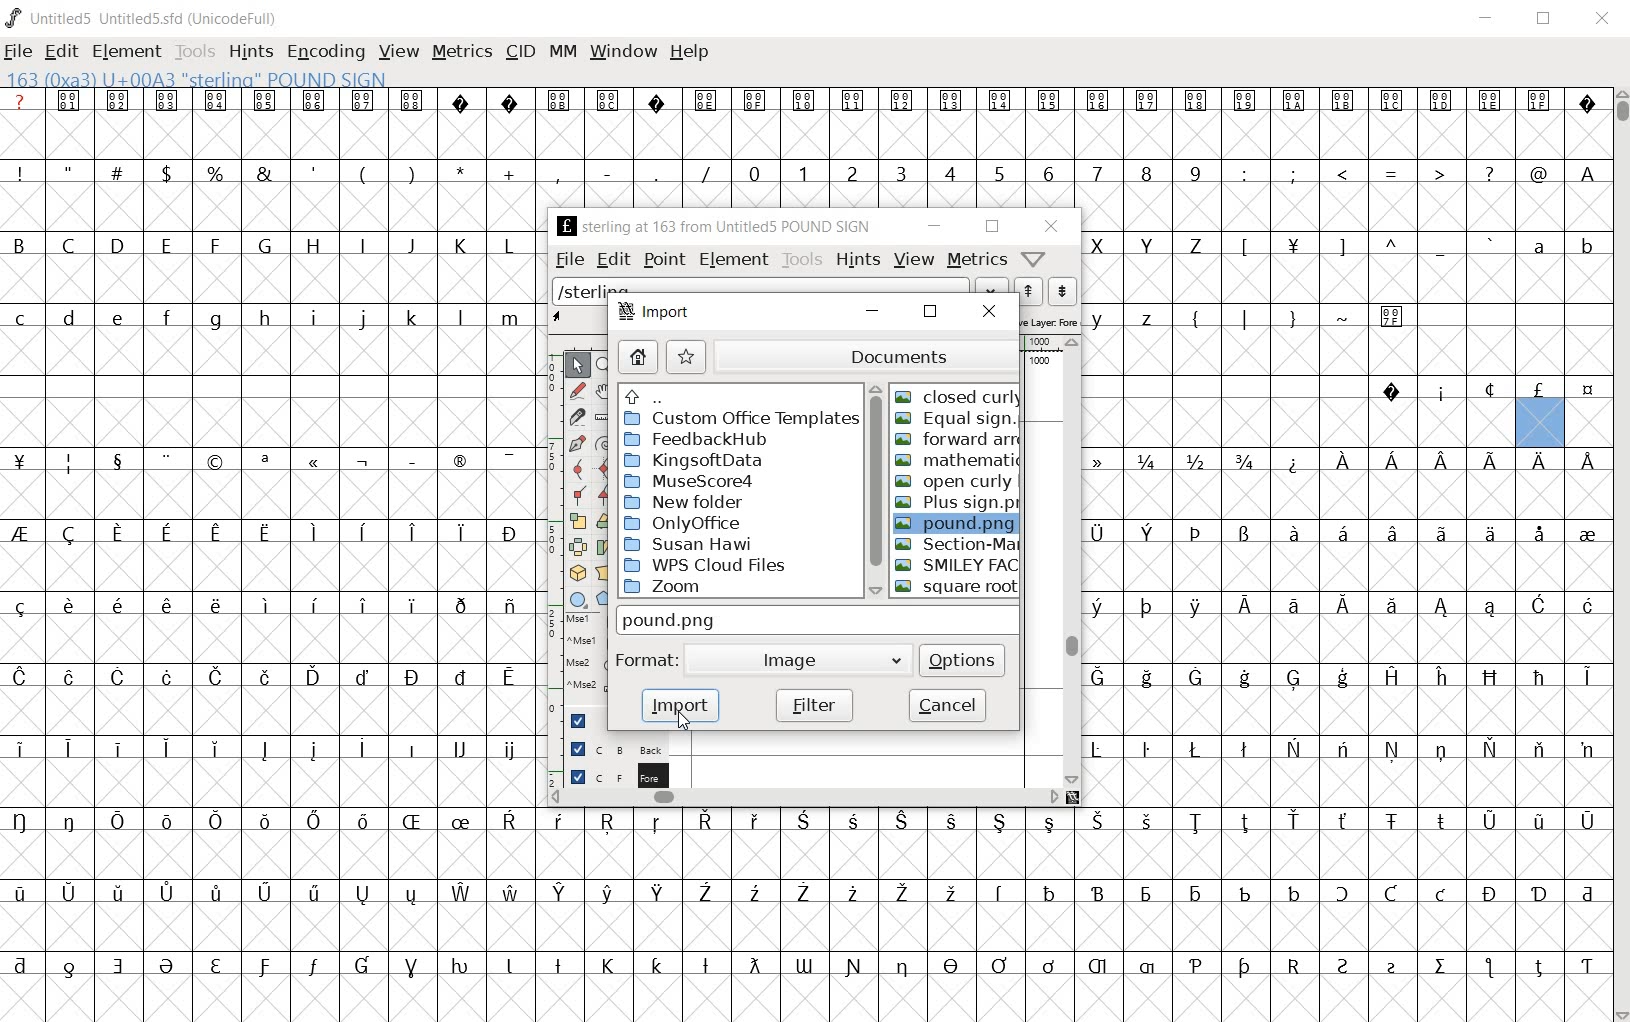 The image size is (1630, 1022). What do you see at coordinates (25, 534) in the screenshot?
I see `Symbol` at bounding box center [25, 534].